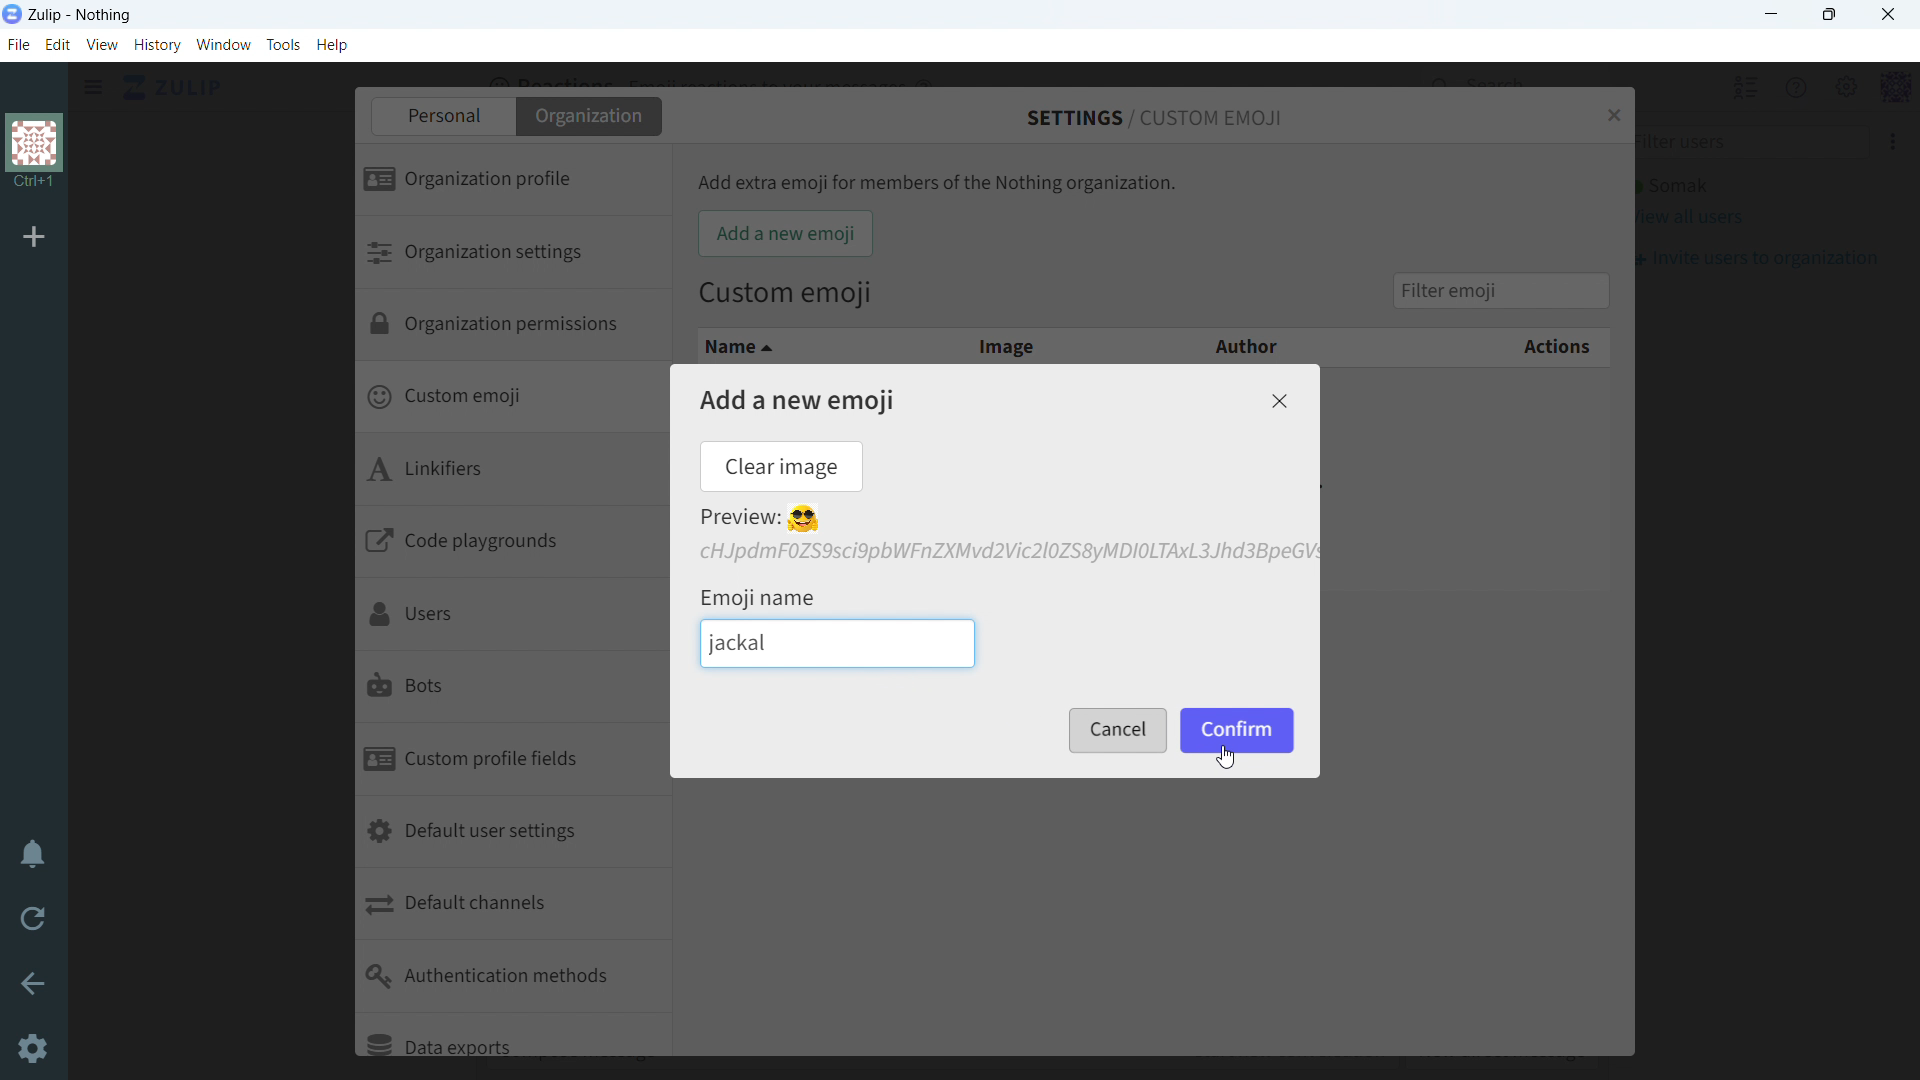  I want to click on enable do not disturb, so click(32, 856).